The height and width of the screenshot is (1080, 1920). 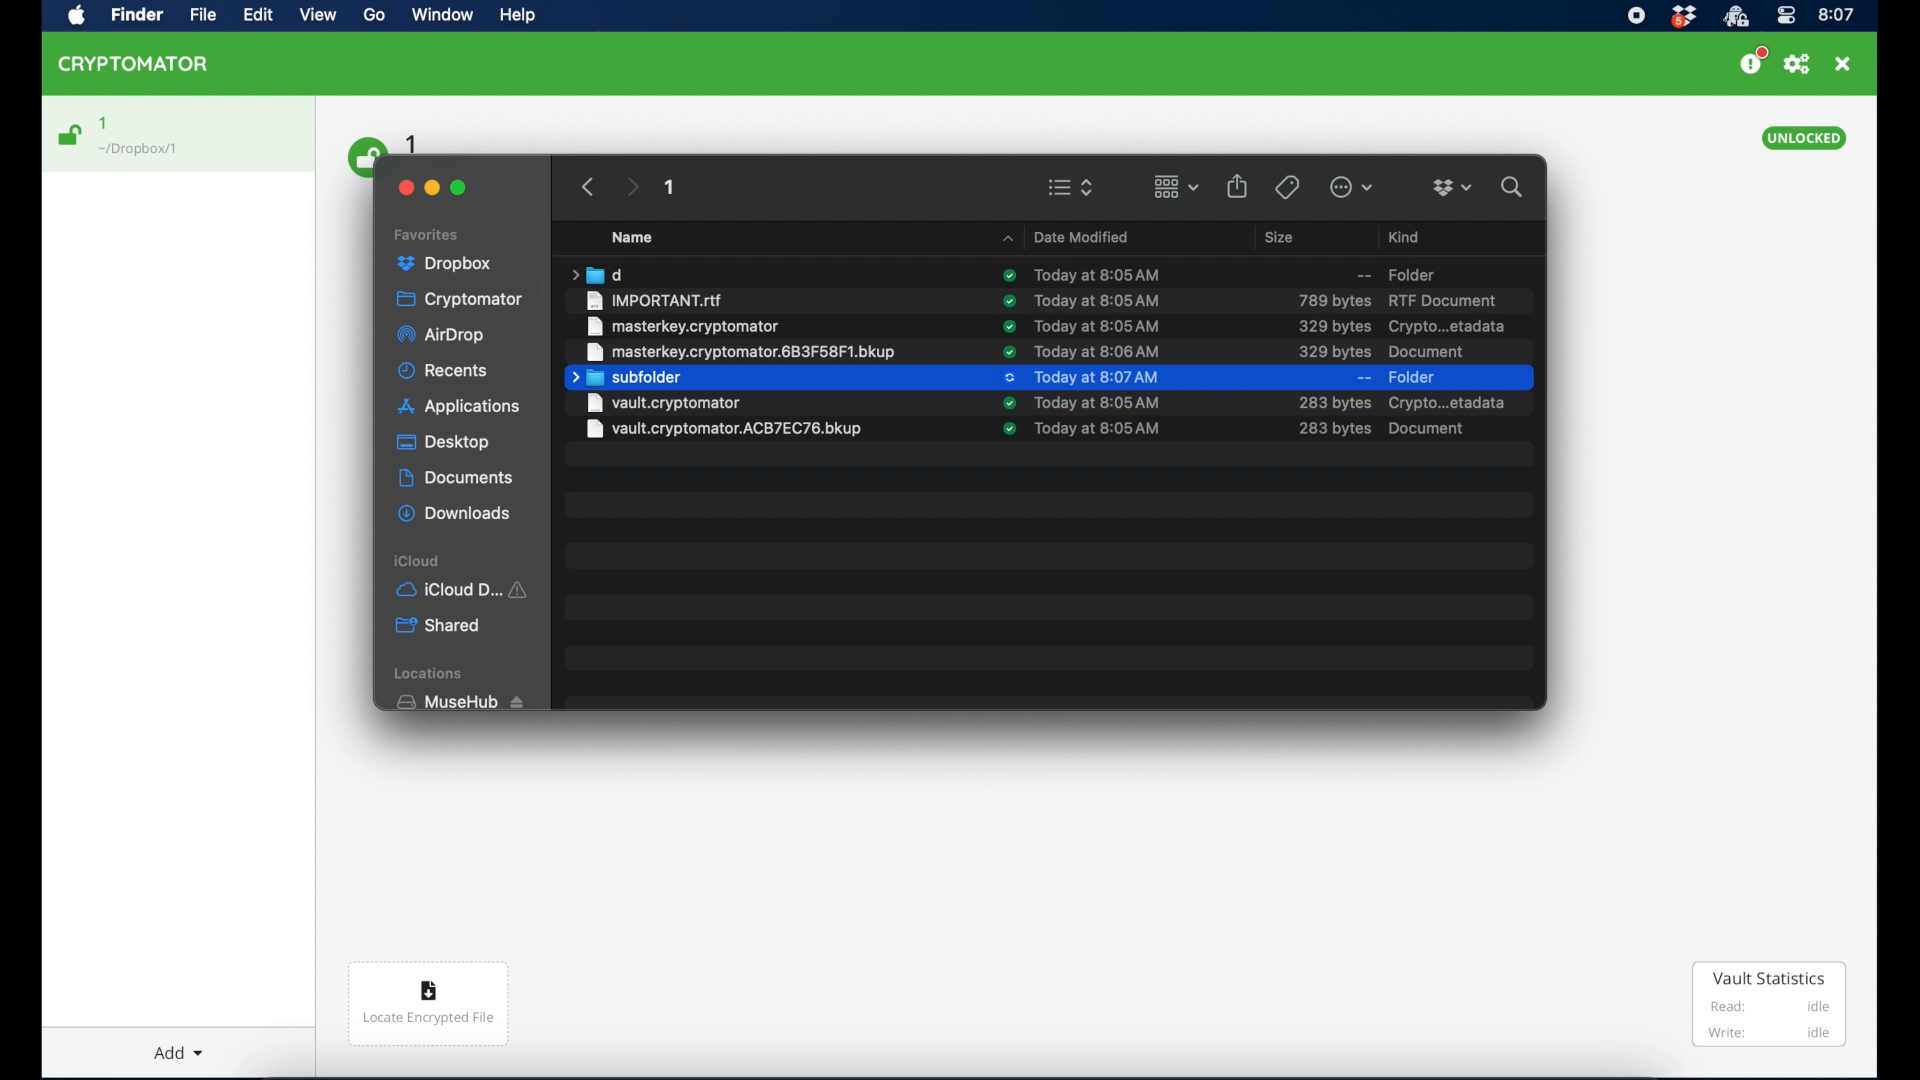 I want to click on document, so click(x=1433, y=352).